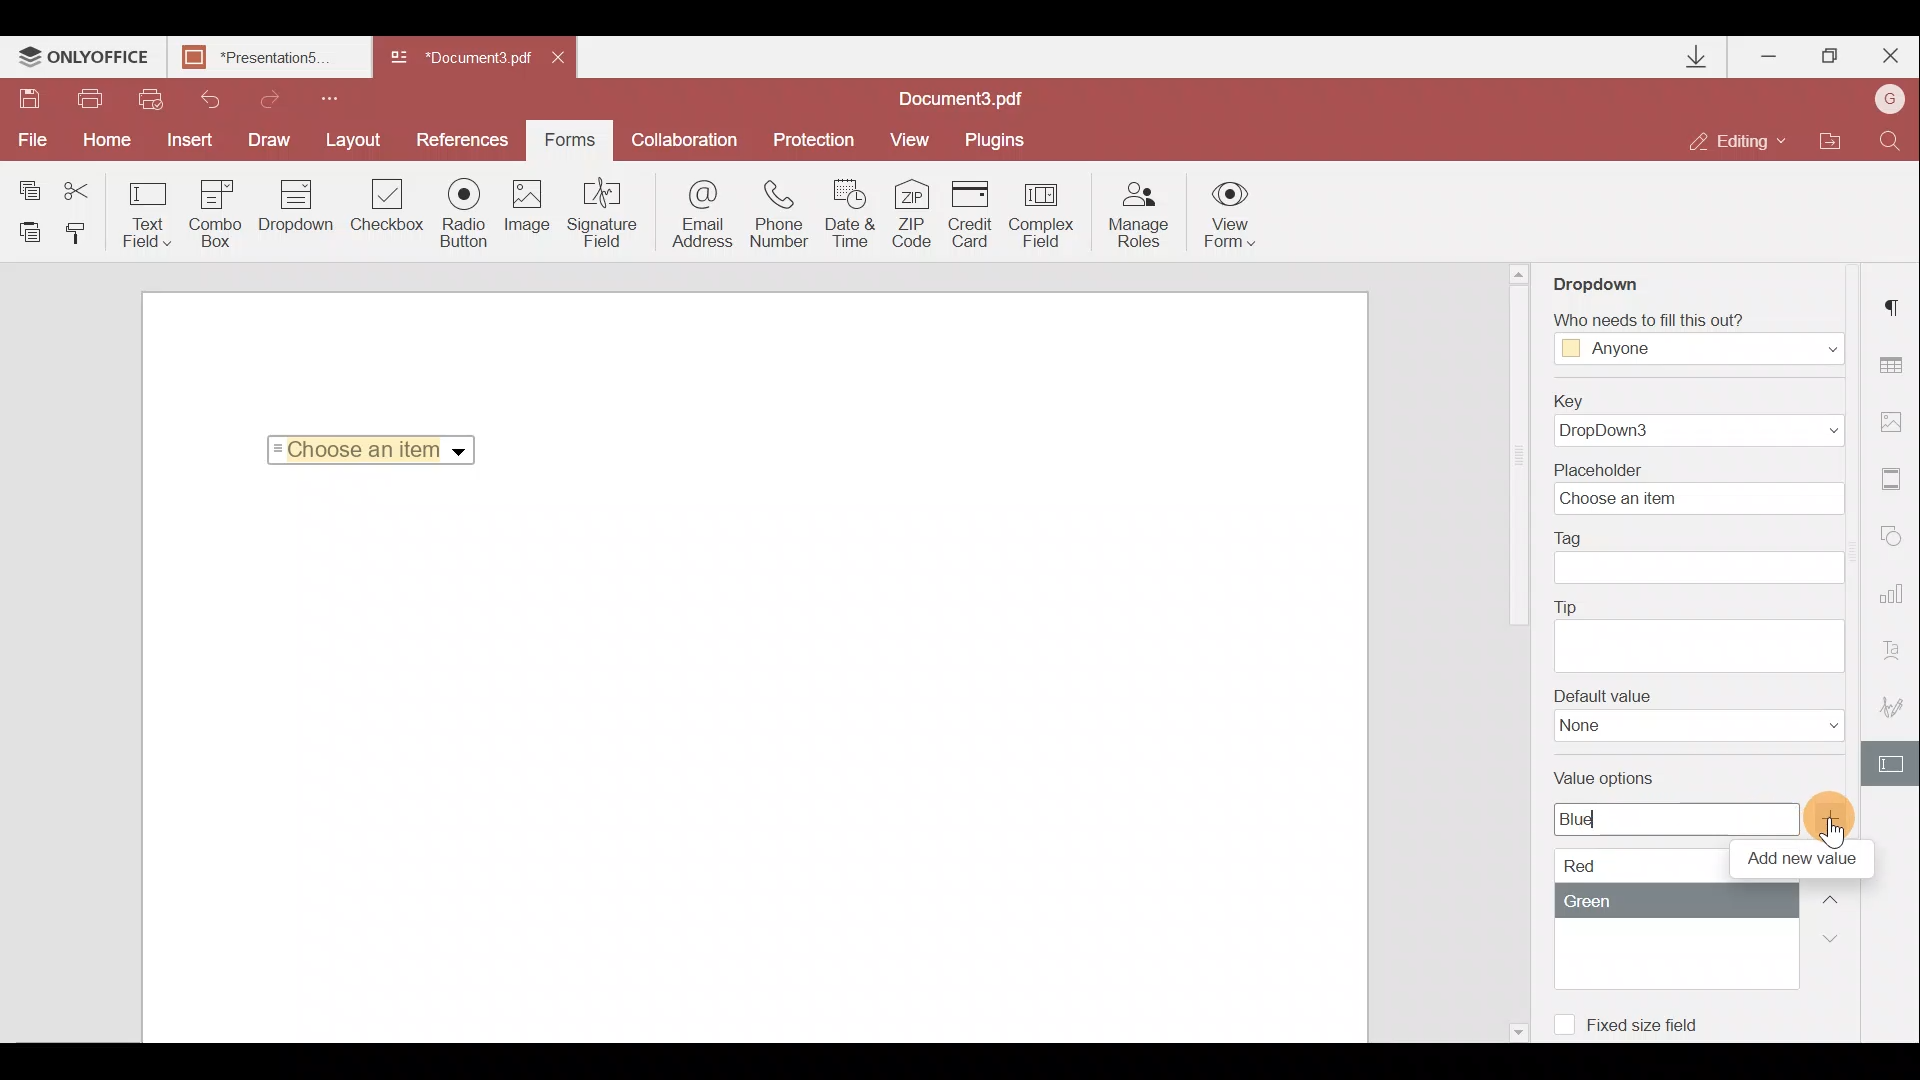  What do you see at coordinates (1897, 421) in the screenshot?
I see `Image settings` at bounding box center [1897, 421].